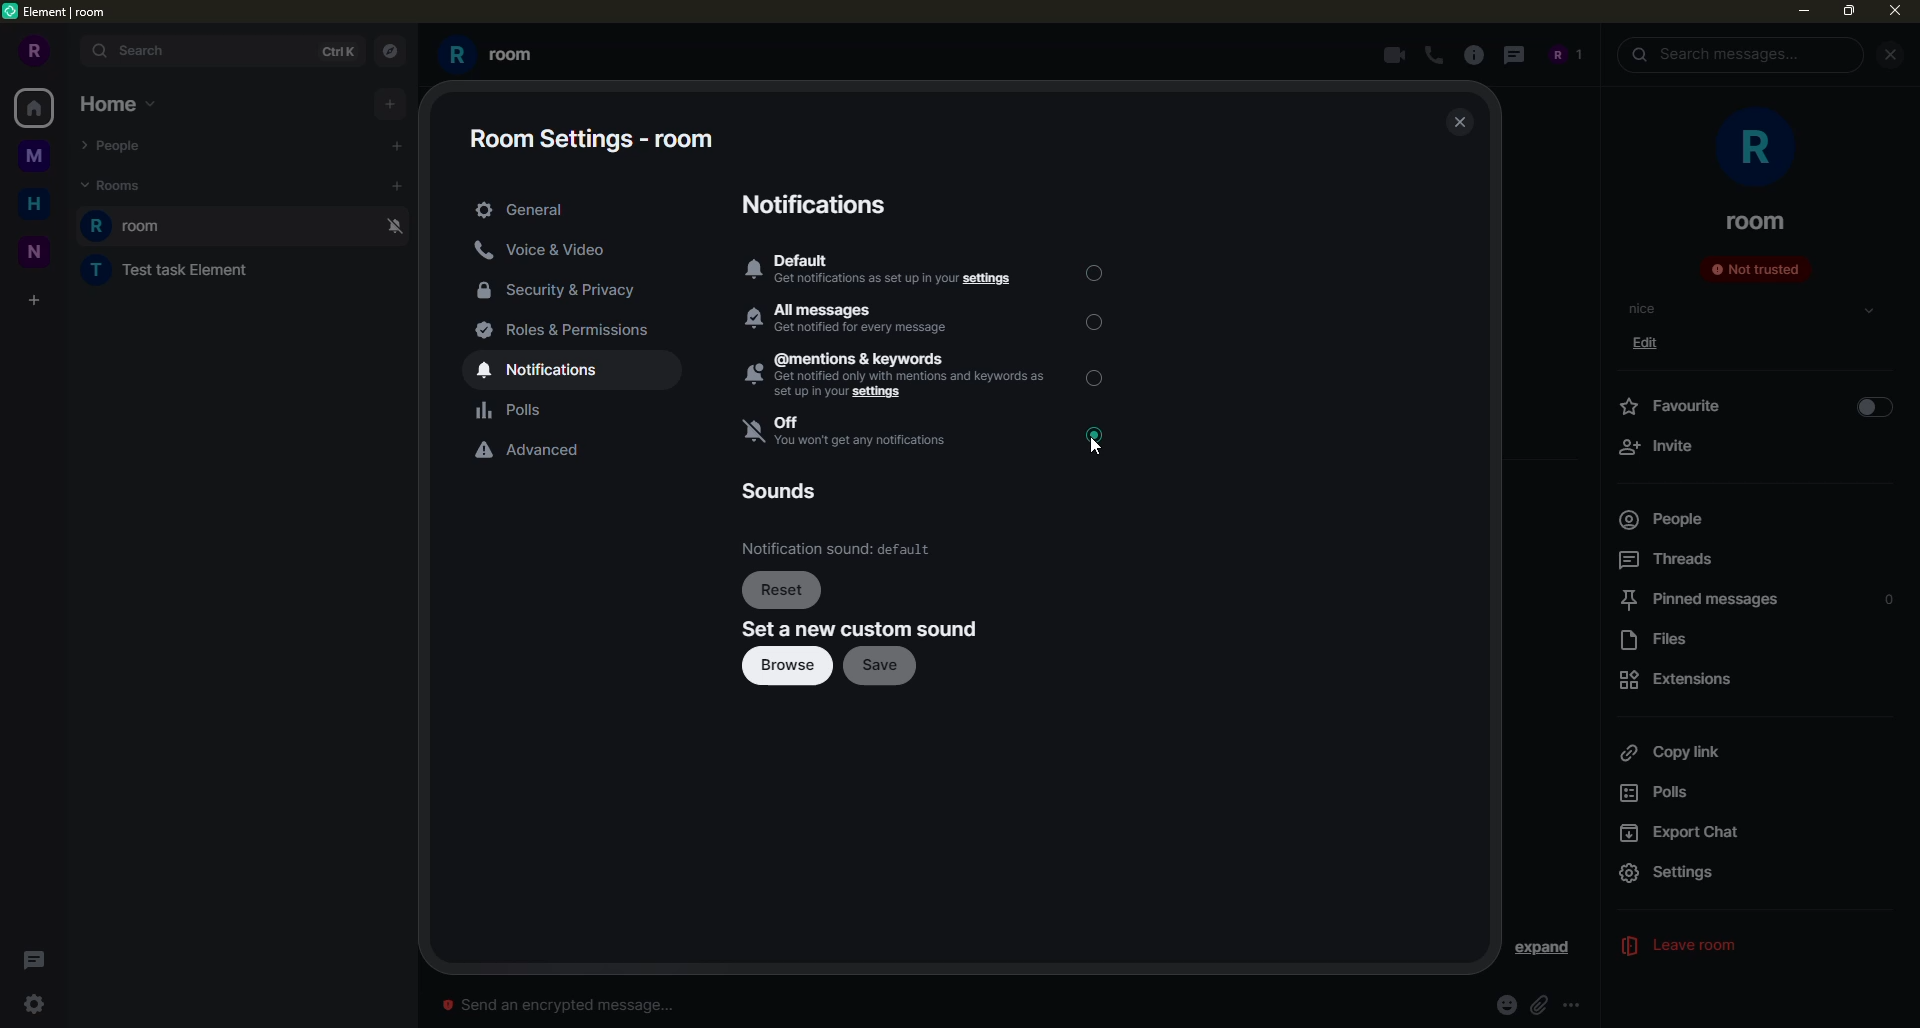 This screenshot has height=1028, width=1920. I want to click on room, so click(1756, 221).